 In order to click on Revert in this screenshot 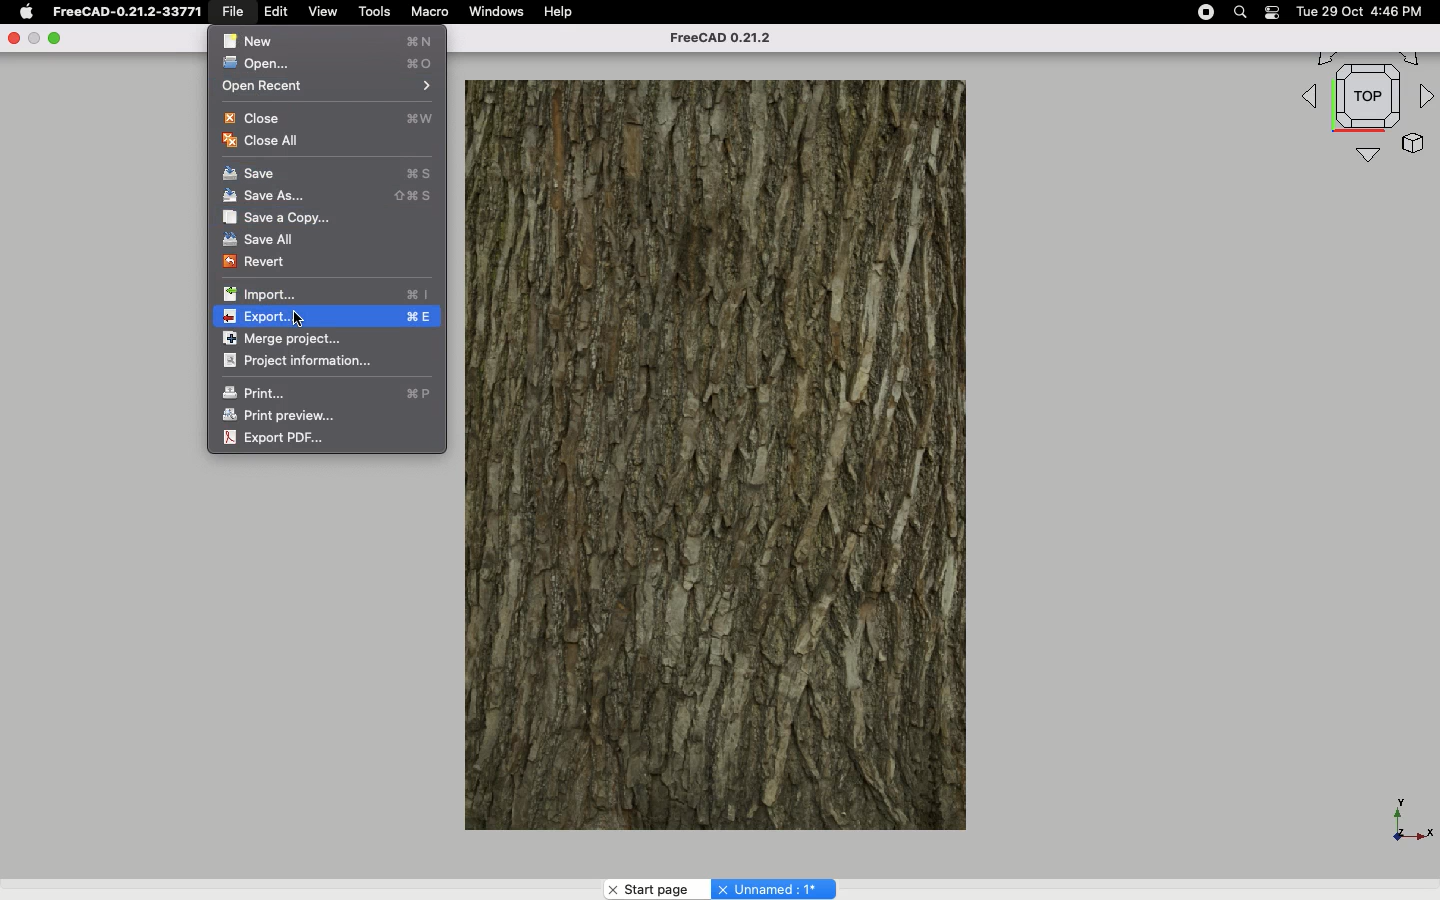, I will do `click(257, 261)`.